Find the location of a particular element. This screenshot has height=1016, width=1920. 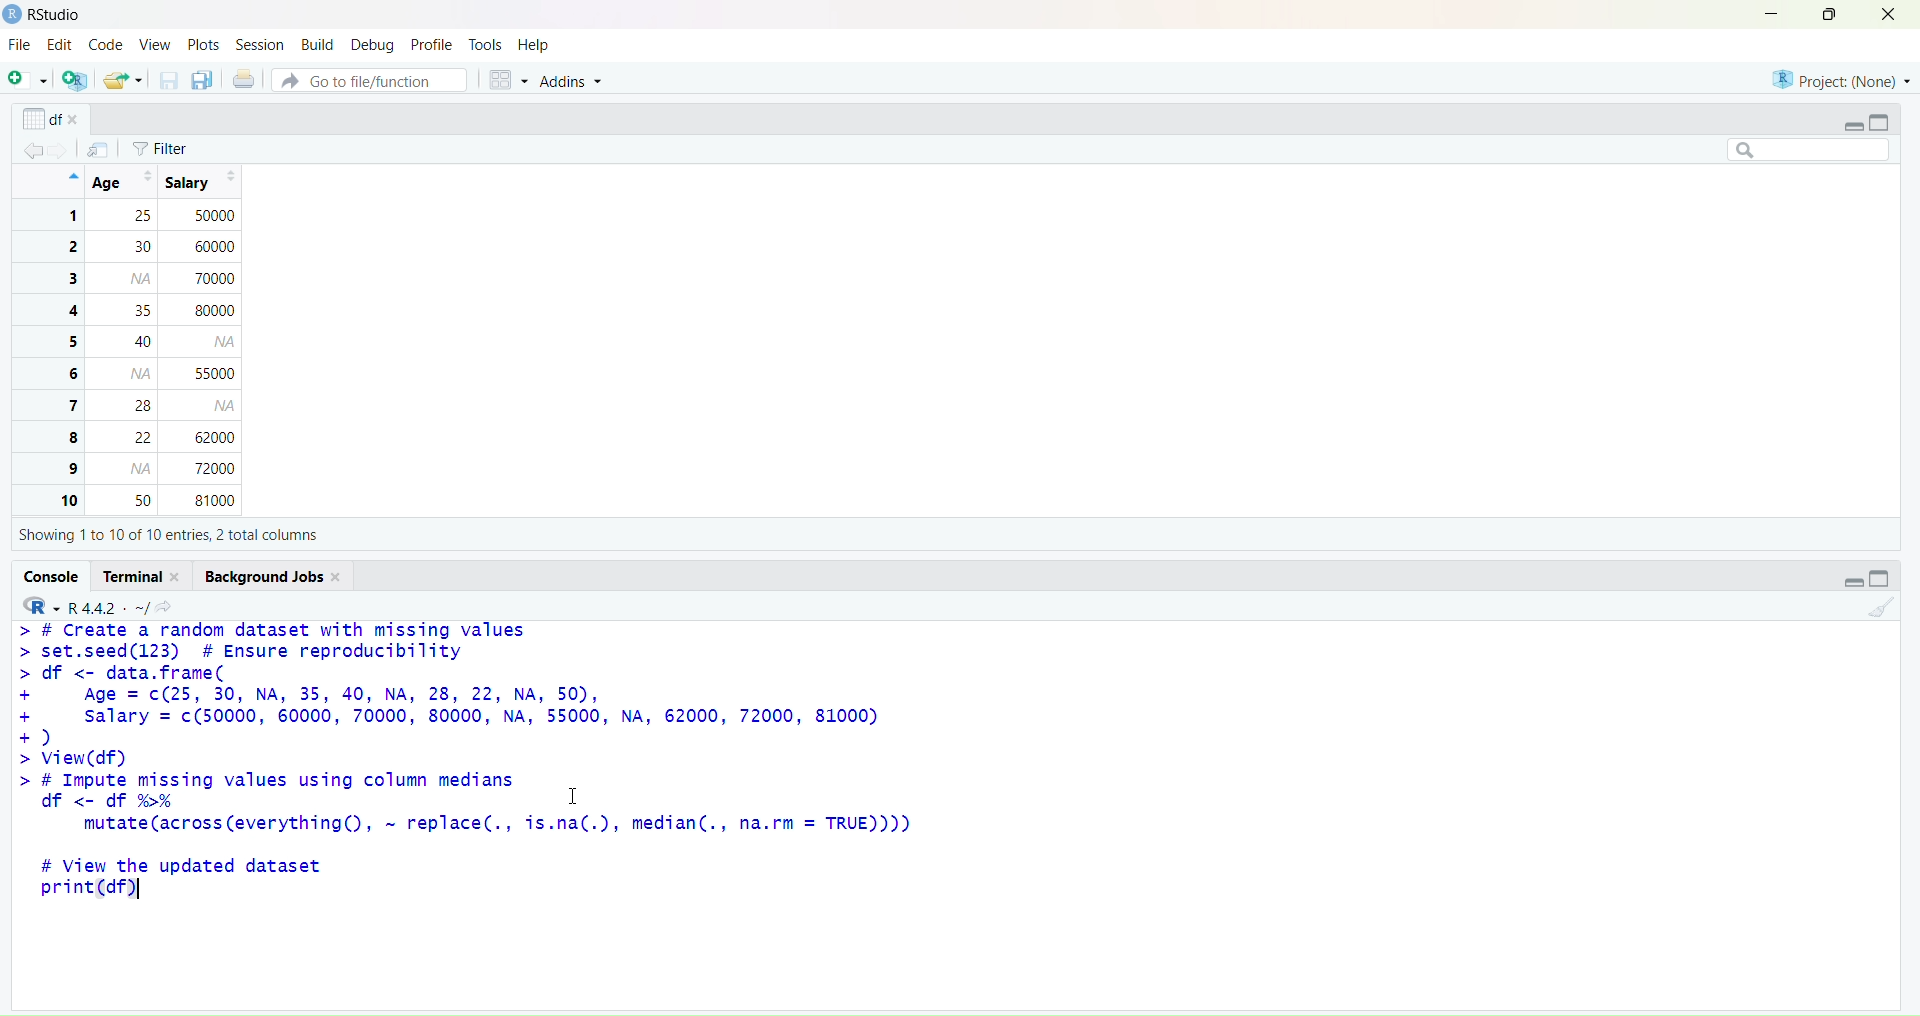

go to file/function is located at coordinates (368, 81).